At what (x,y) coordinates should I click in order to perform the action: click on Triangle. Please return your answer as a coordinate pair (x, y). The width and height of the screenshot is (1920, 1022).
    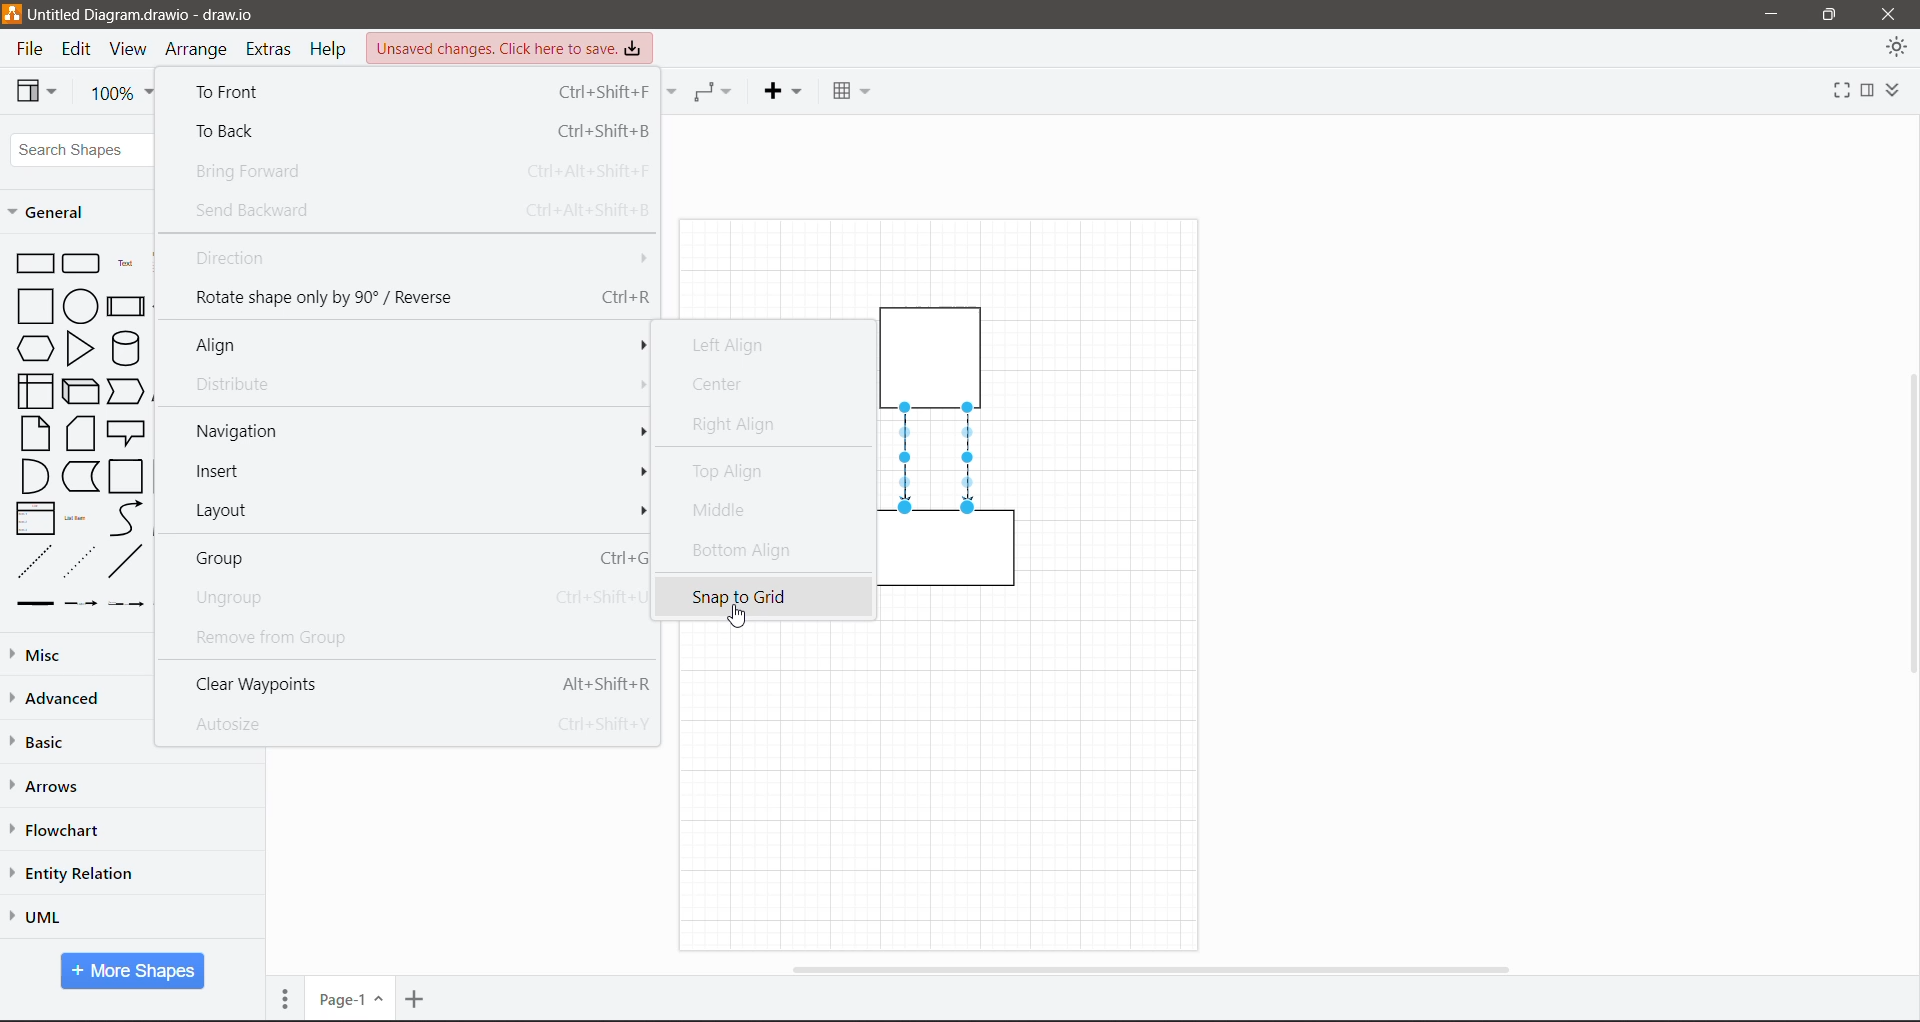
    Looking at the image, I should click on (80, 348).